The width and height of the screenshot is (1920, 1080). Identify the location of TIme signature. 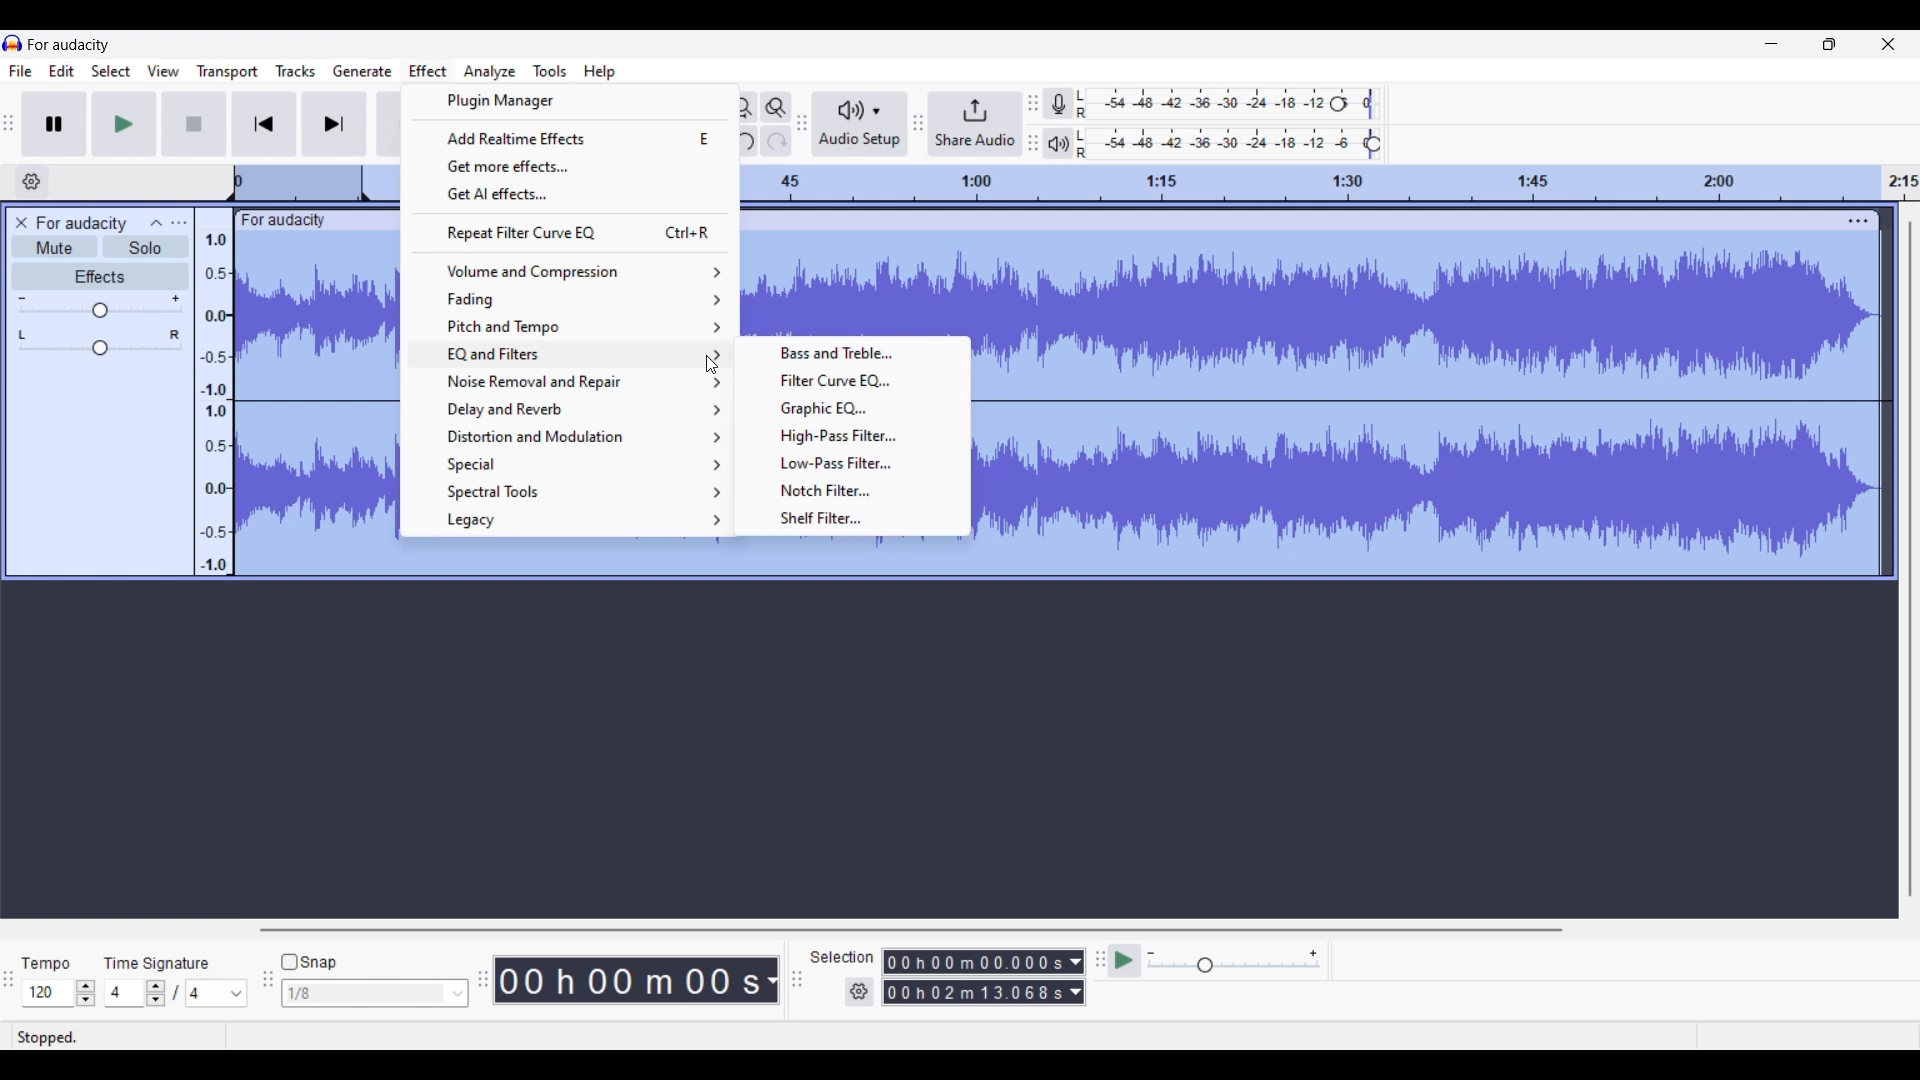
(158, 961).